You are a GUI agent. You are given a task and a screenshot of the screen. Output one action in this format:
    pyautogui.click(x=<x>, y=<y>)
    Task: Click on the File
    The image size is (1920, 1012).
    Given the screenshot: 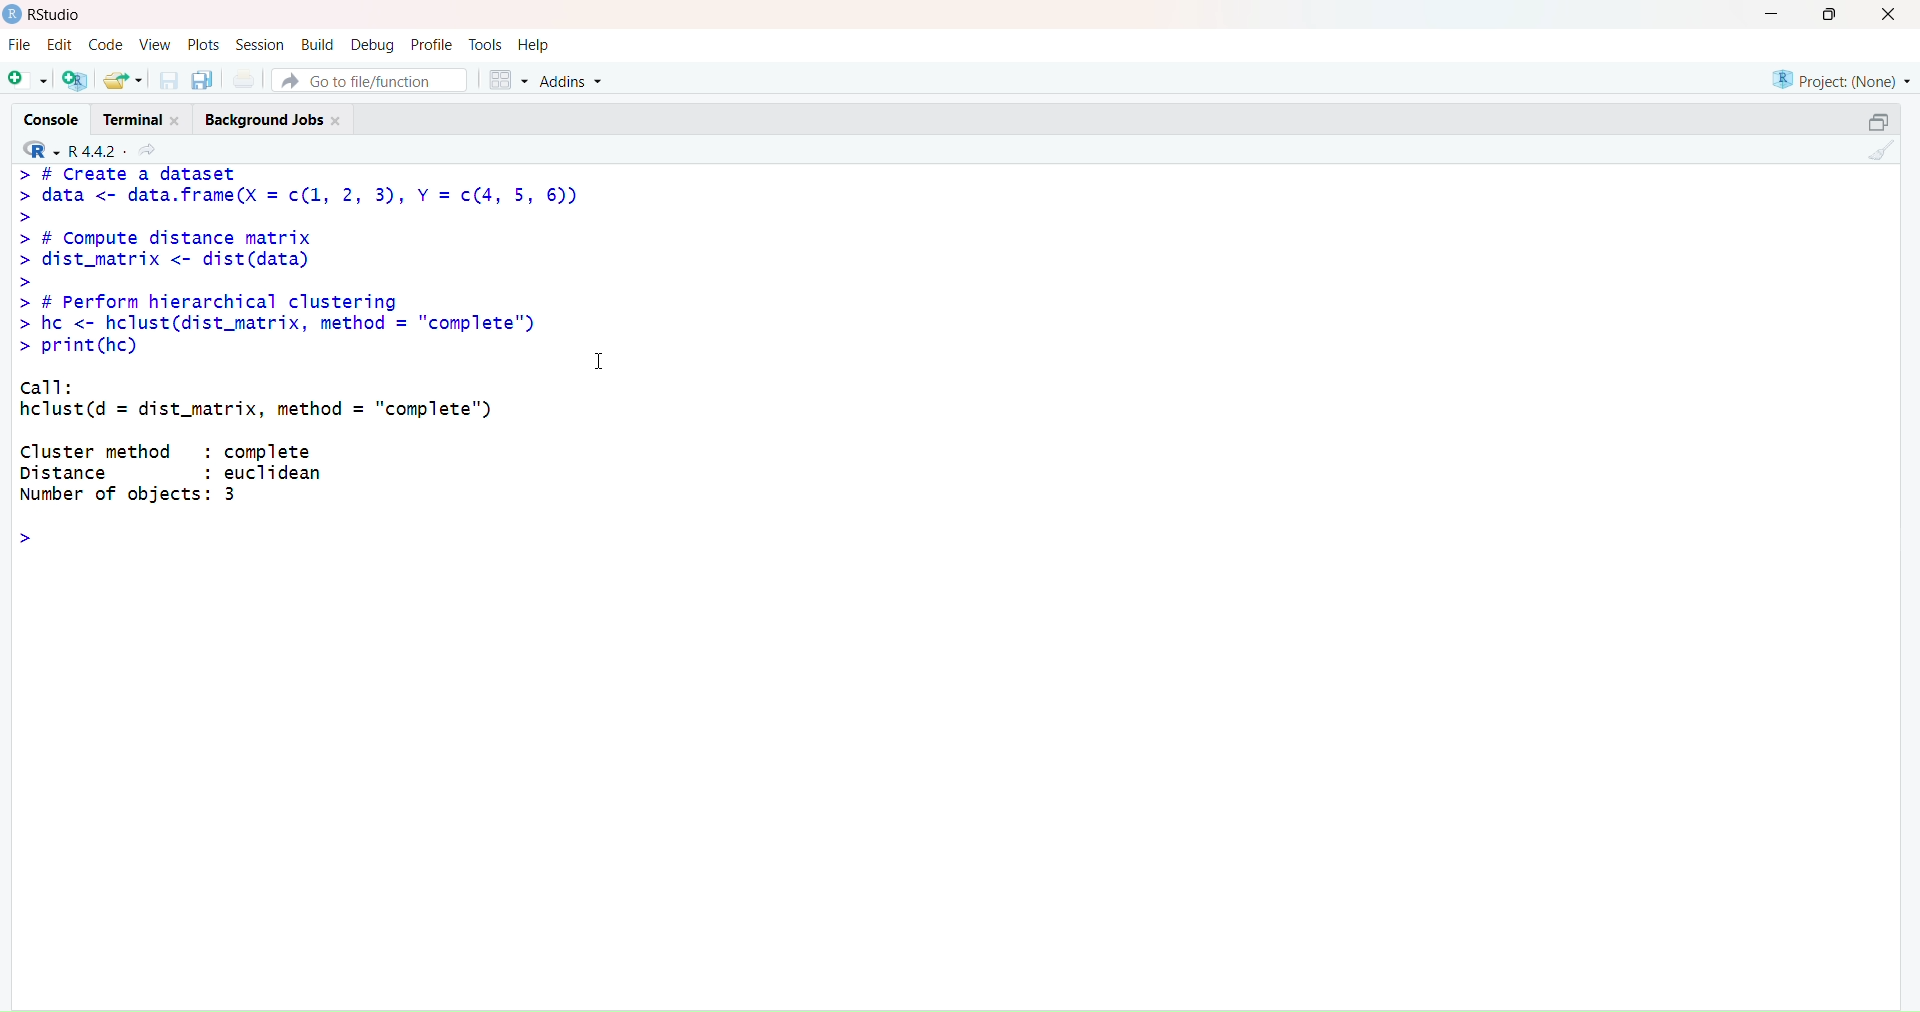 What is the action you would take?
    pyautogui.click(x=17, y=43)
    